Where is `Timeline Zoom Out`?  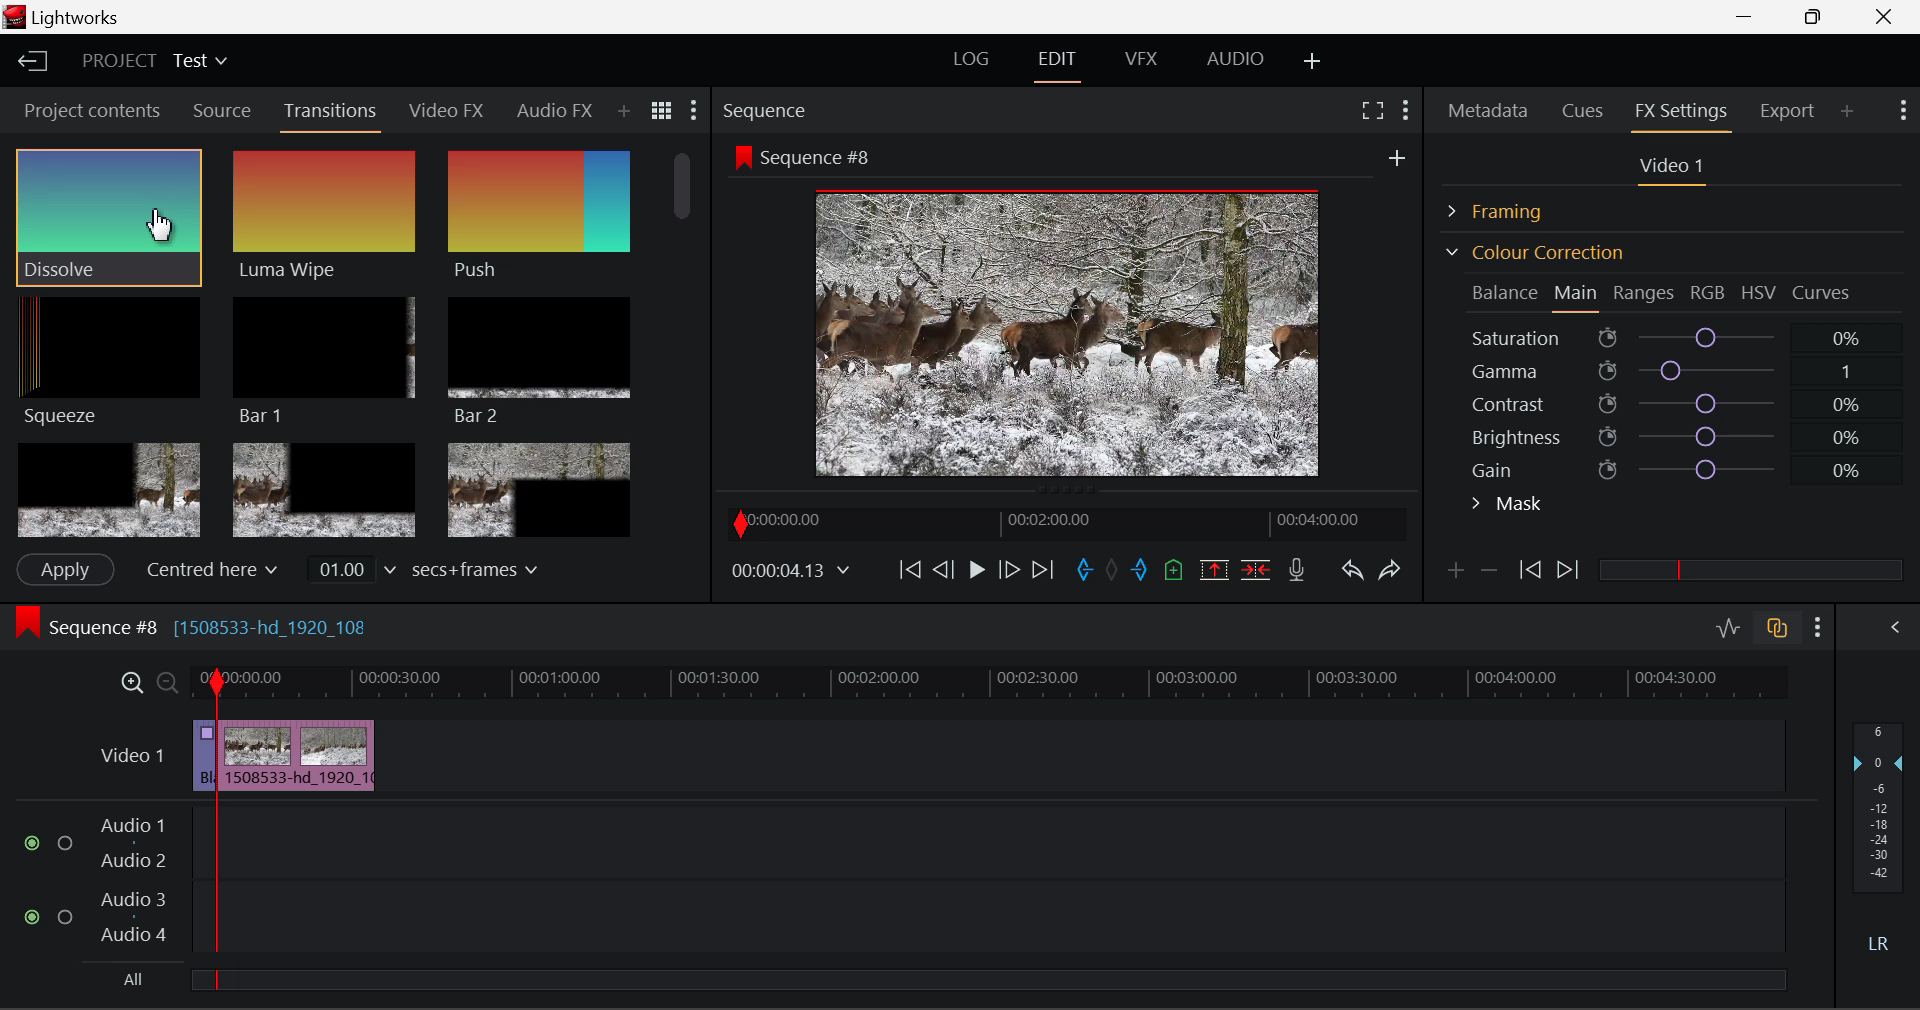 Timeline Zoom Out is located at coordinates (166, 682).